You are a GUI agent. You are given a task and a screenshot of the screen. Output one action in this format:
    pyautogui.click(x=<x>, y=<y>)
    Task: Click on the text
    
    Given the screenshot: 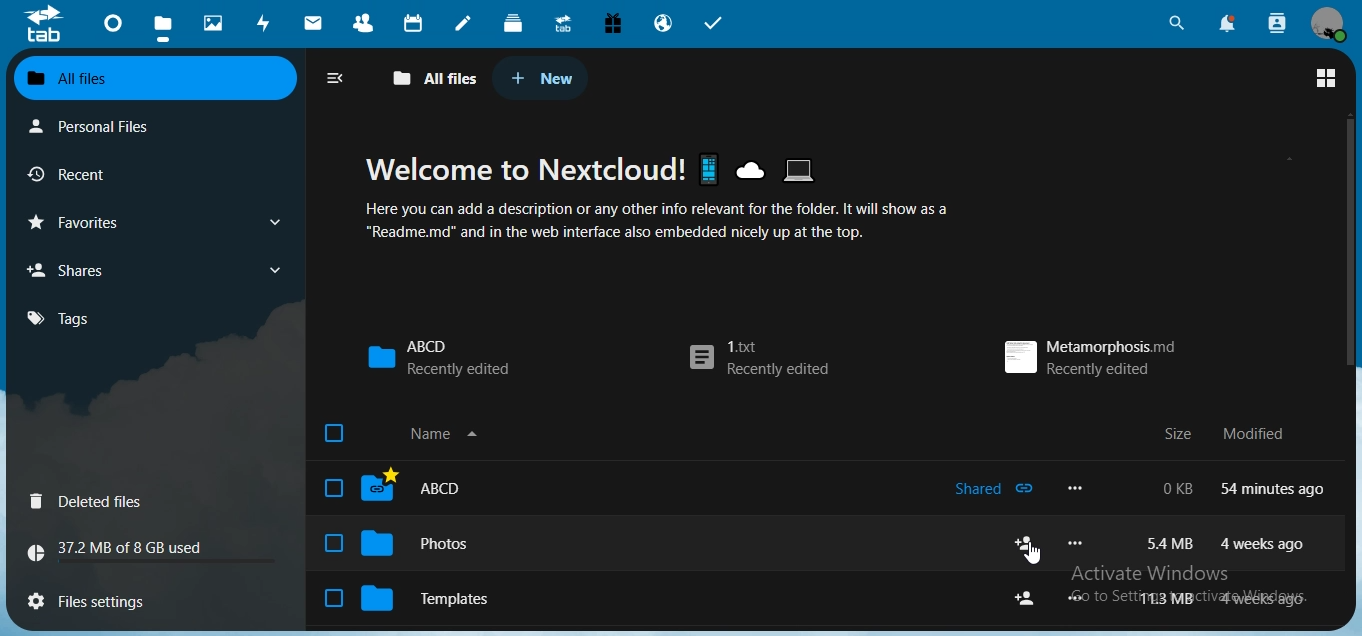 What is the action you would take?
    pyautogui.click(x=1227, y=599)
    